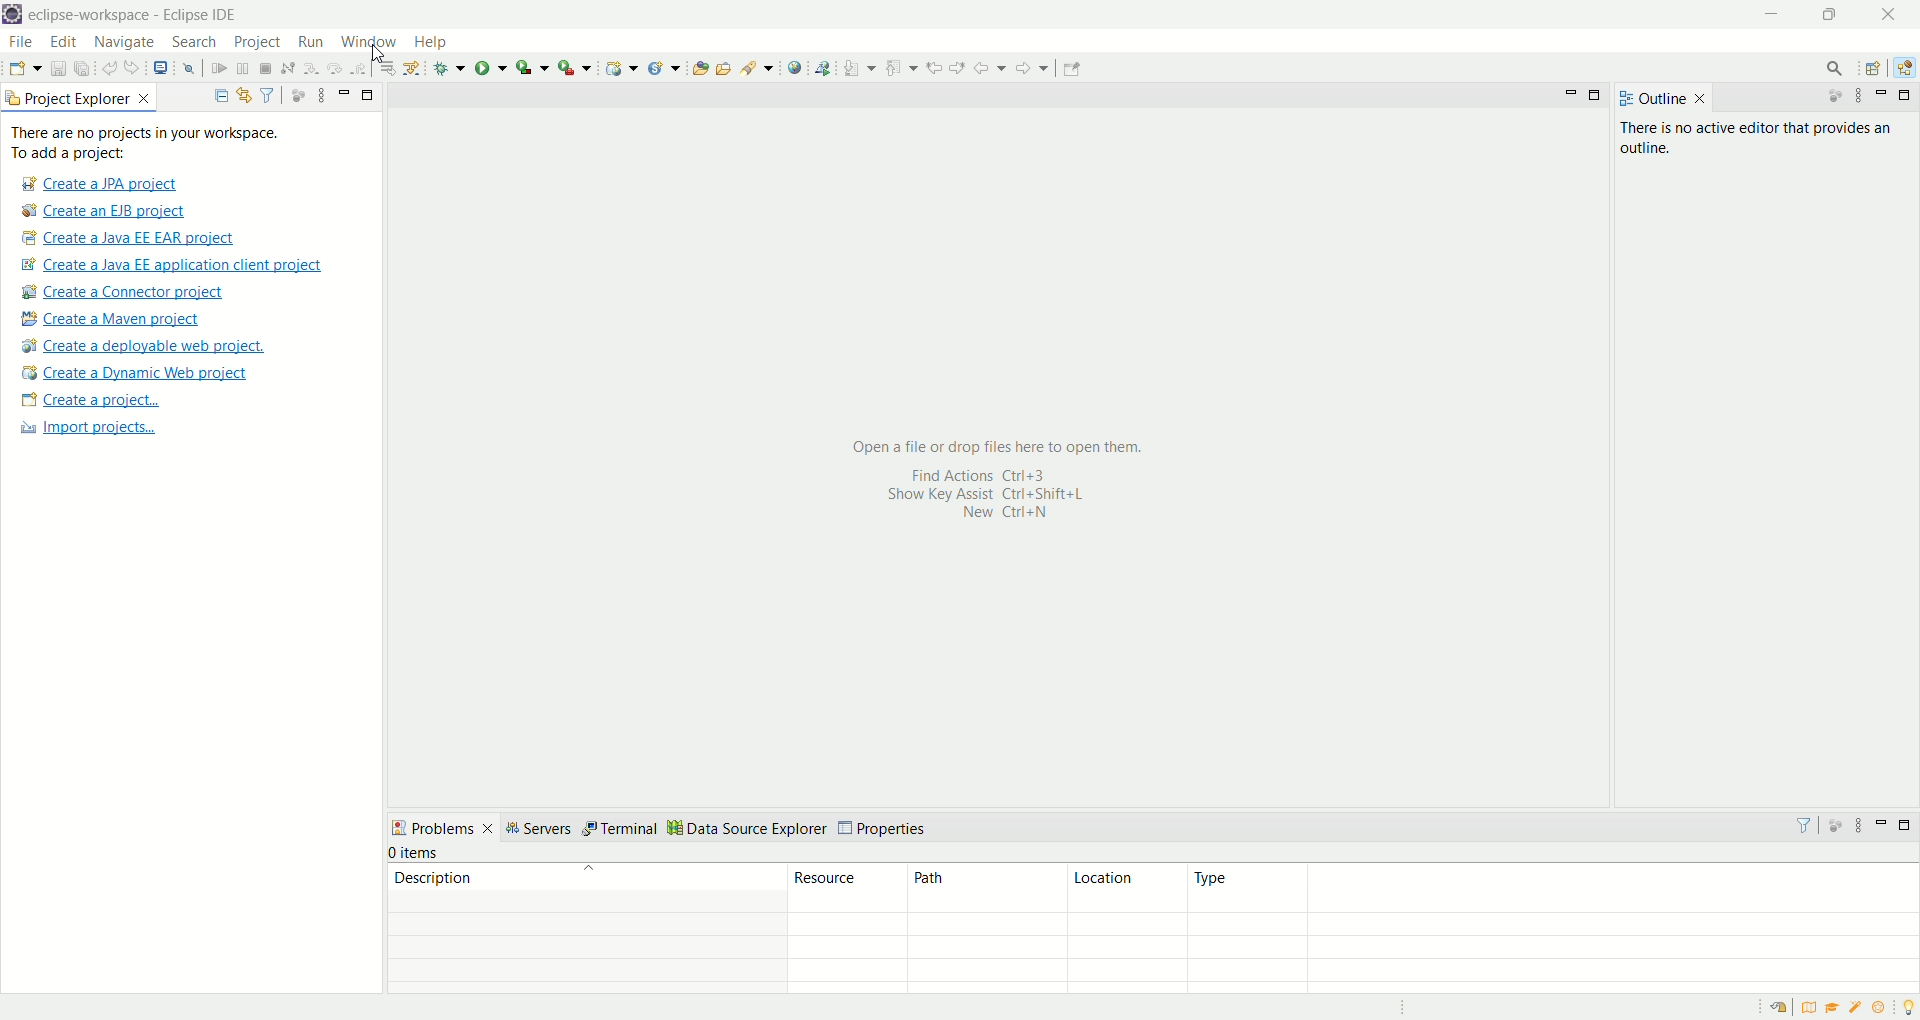  Describe the element at coordinates (1858, 1007) in the screenshot. I see `samples` at that location.